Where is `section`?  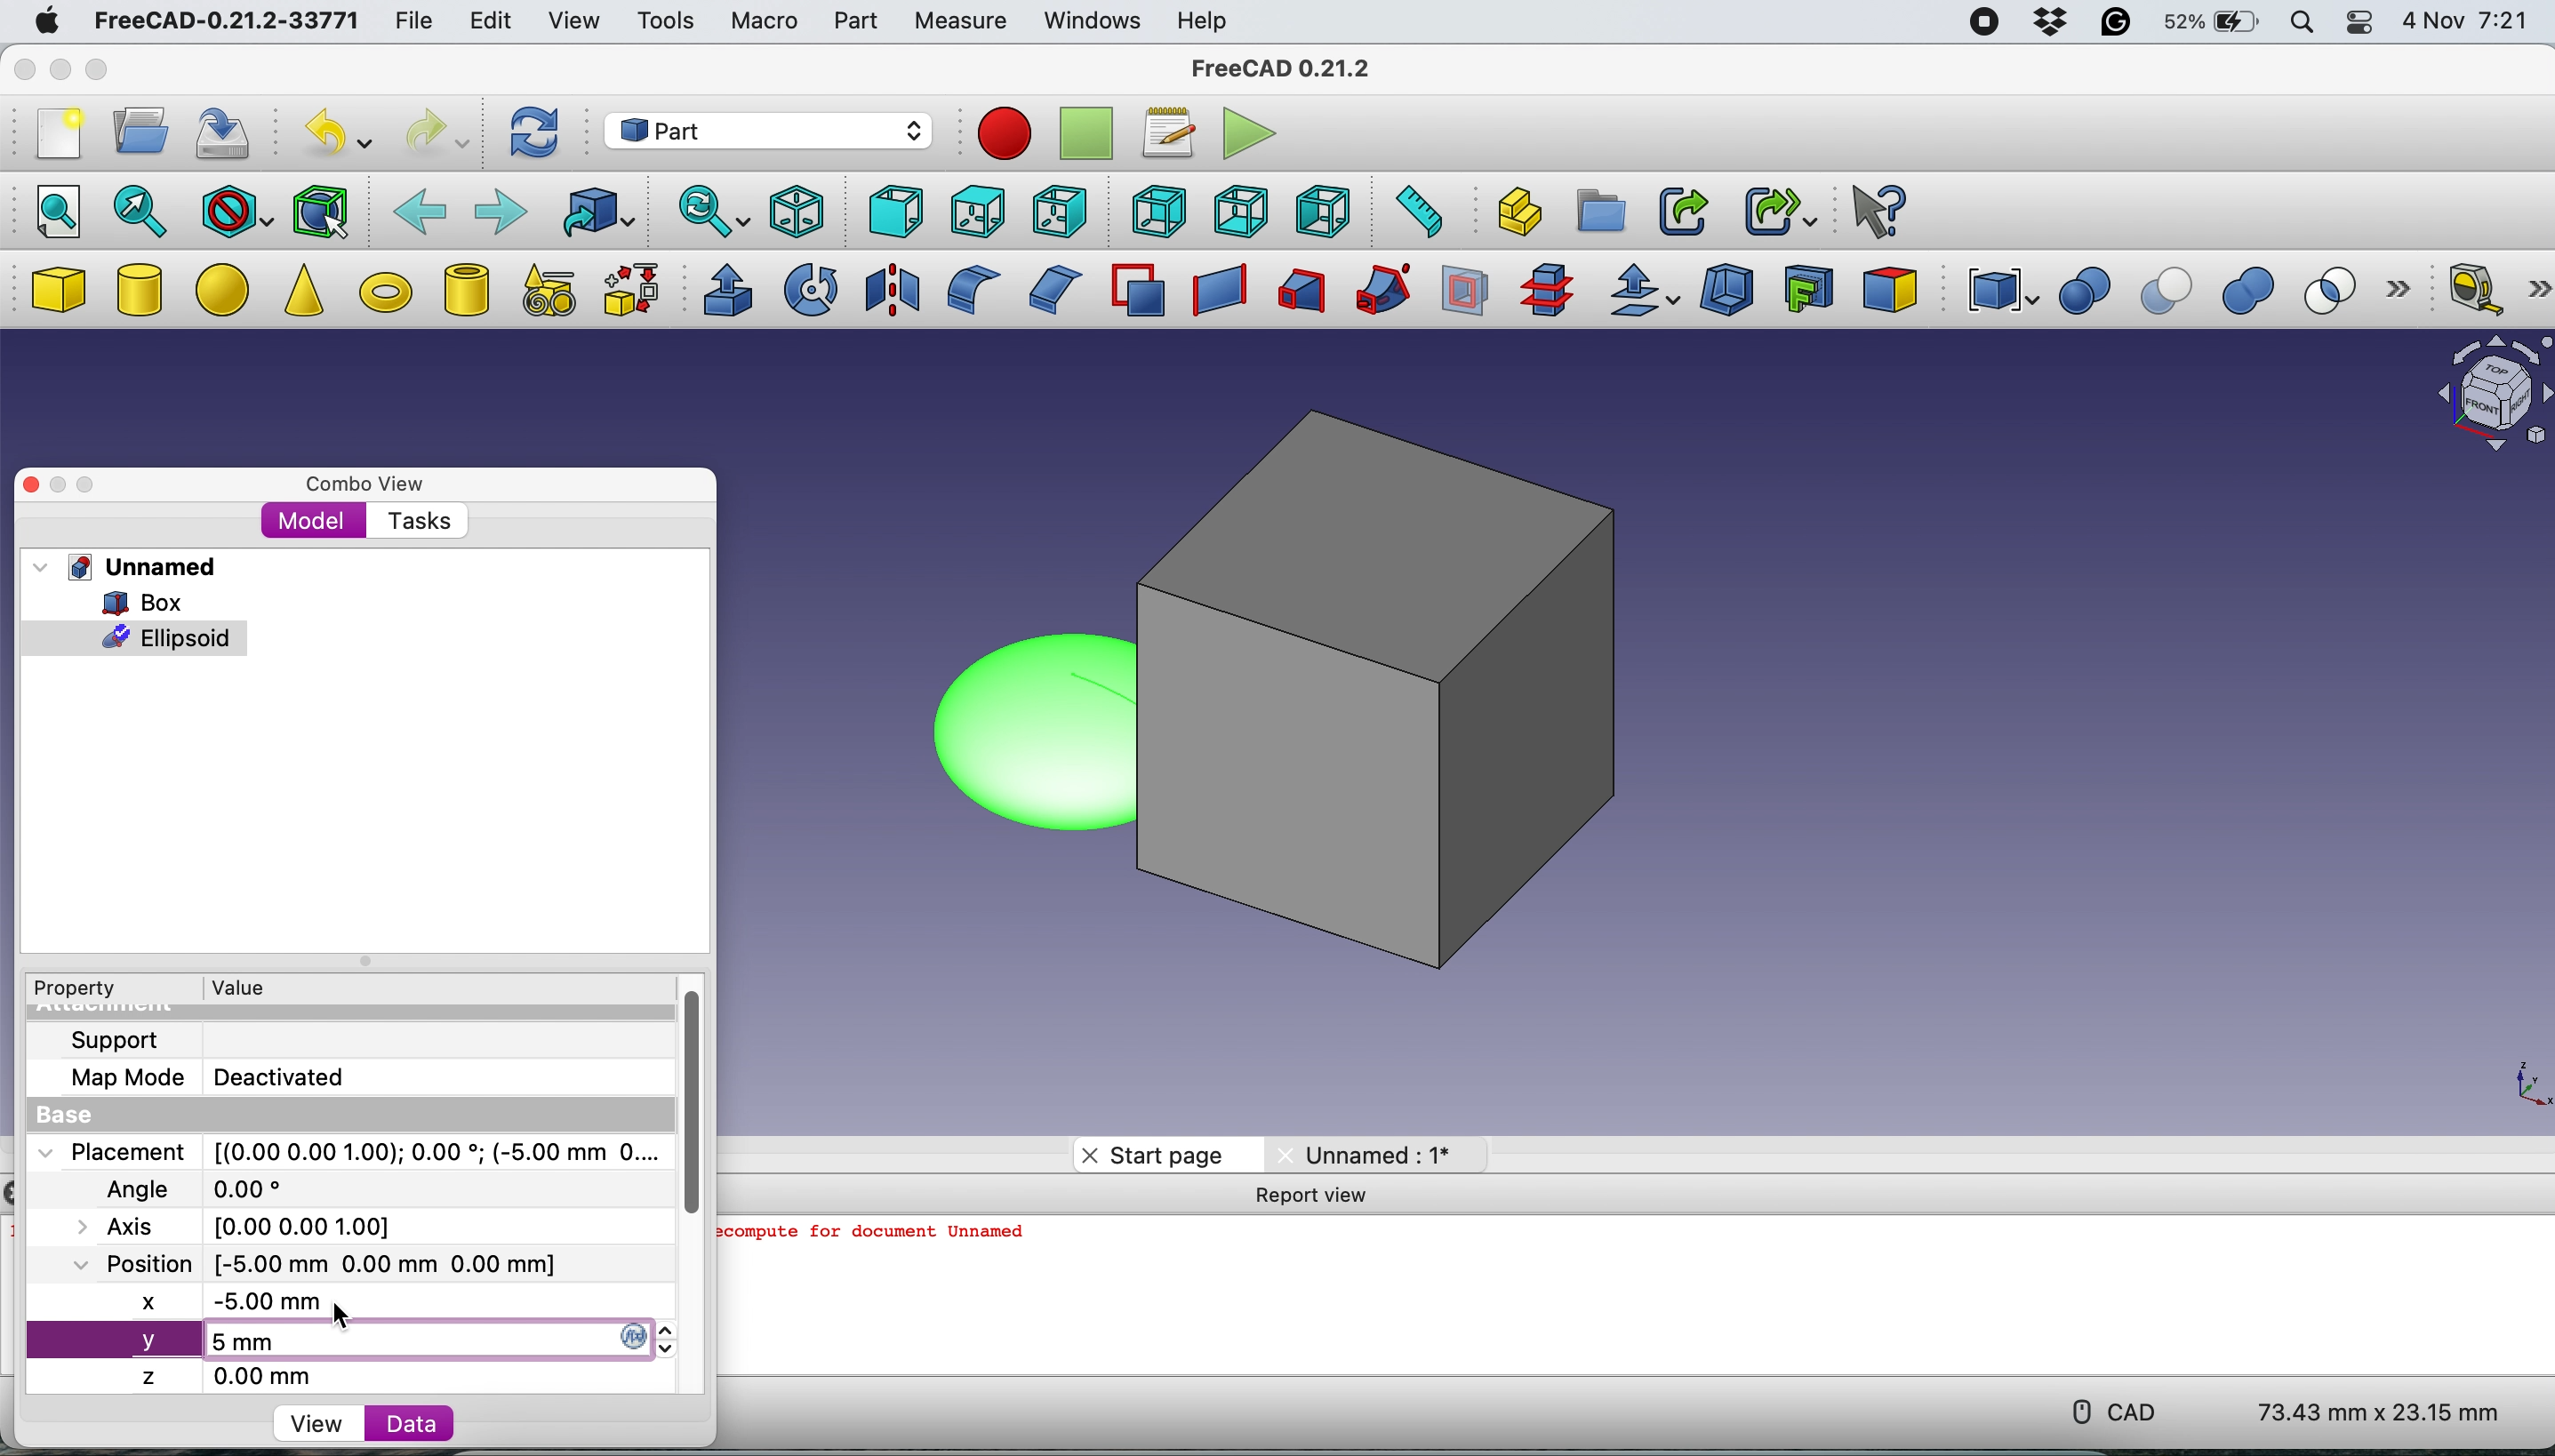
section is located at coordinates (1466, 296).